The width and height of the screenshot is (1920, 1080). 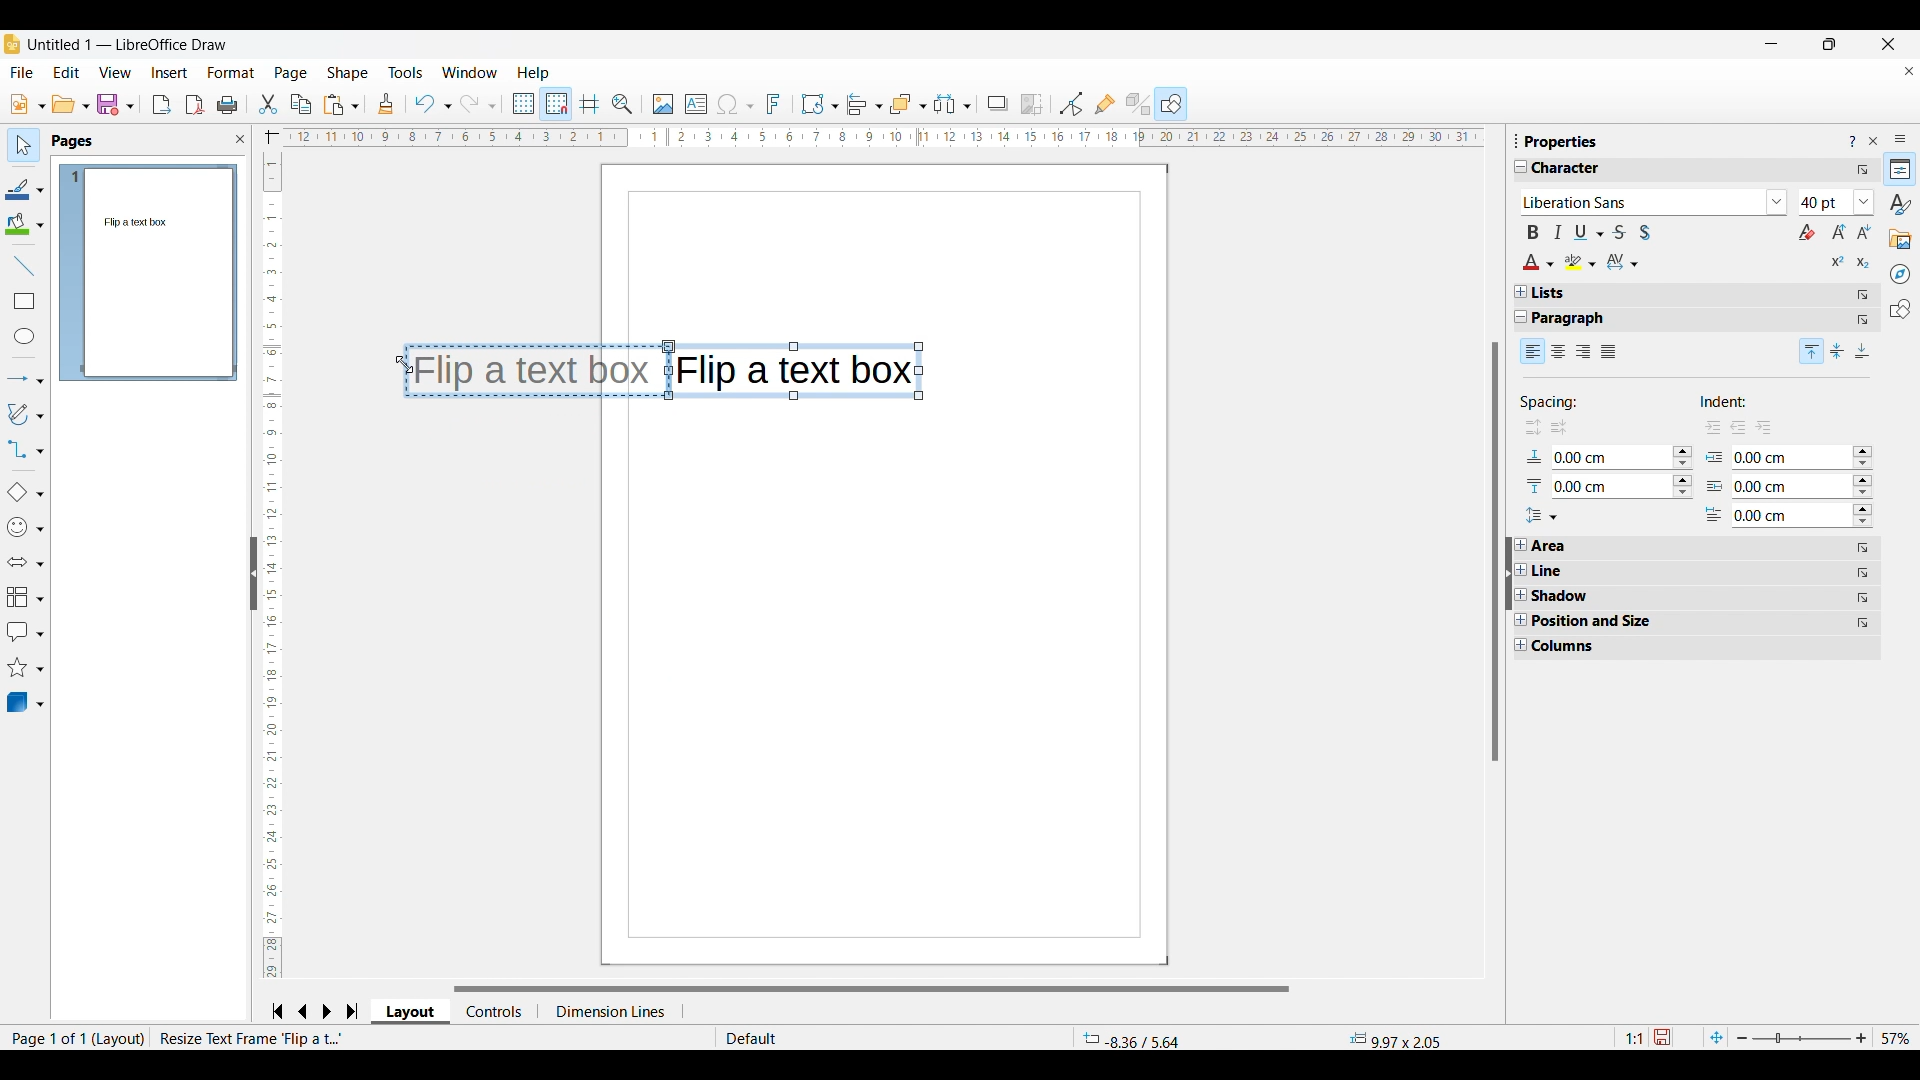 What do you see at coordinates (1899, 169) in the screenshot?
I see `Properties, current sidebar highlighted` at bounding box center [1899, 169].